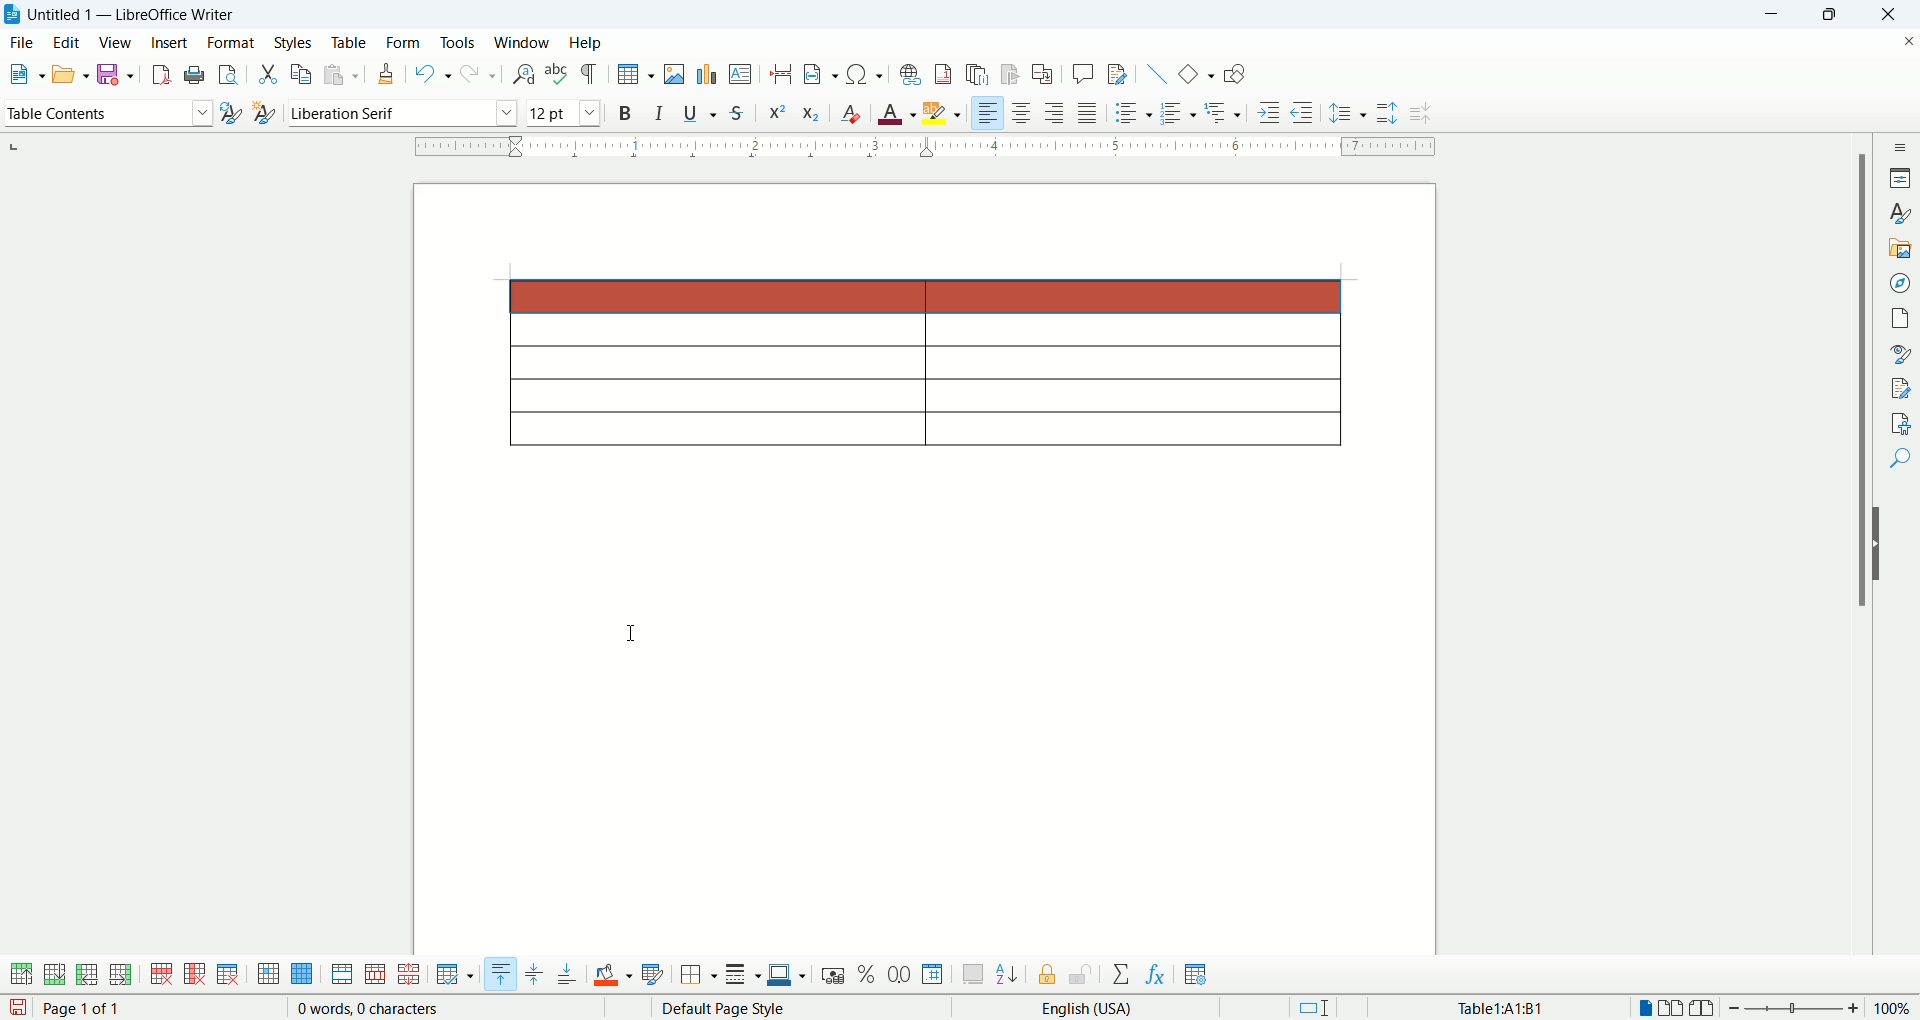 This screenshot has width=1920, height=1020. I want to click on set line spacing, so click(1347, 114).